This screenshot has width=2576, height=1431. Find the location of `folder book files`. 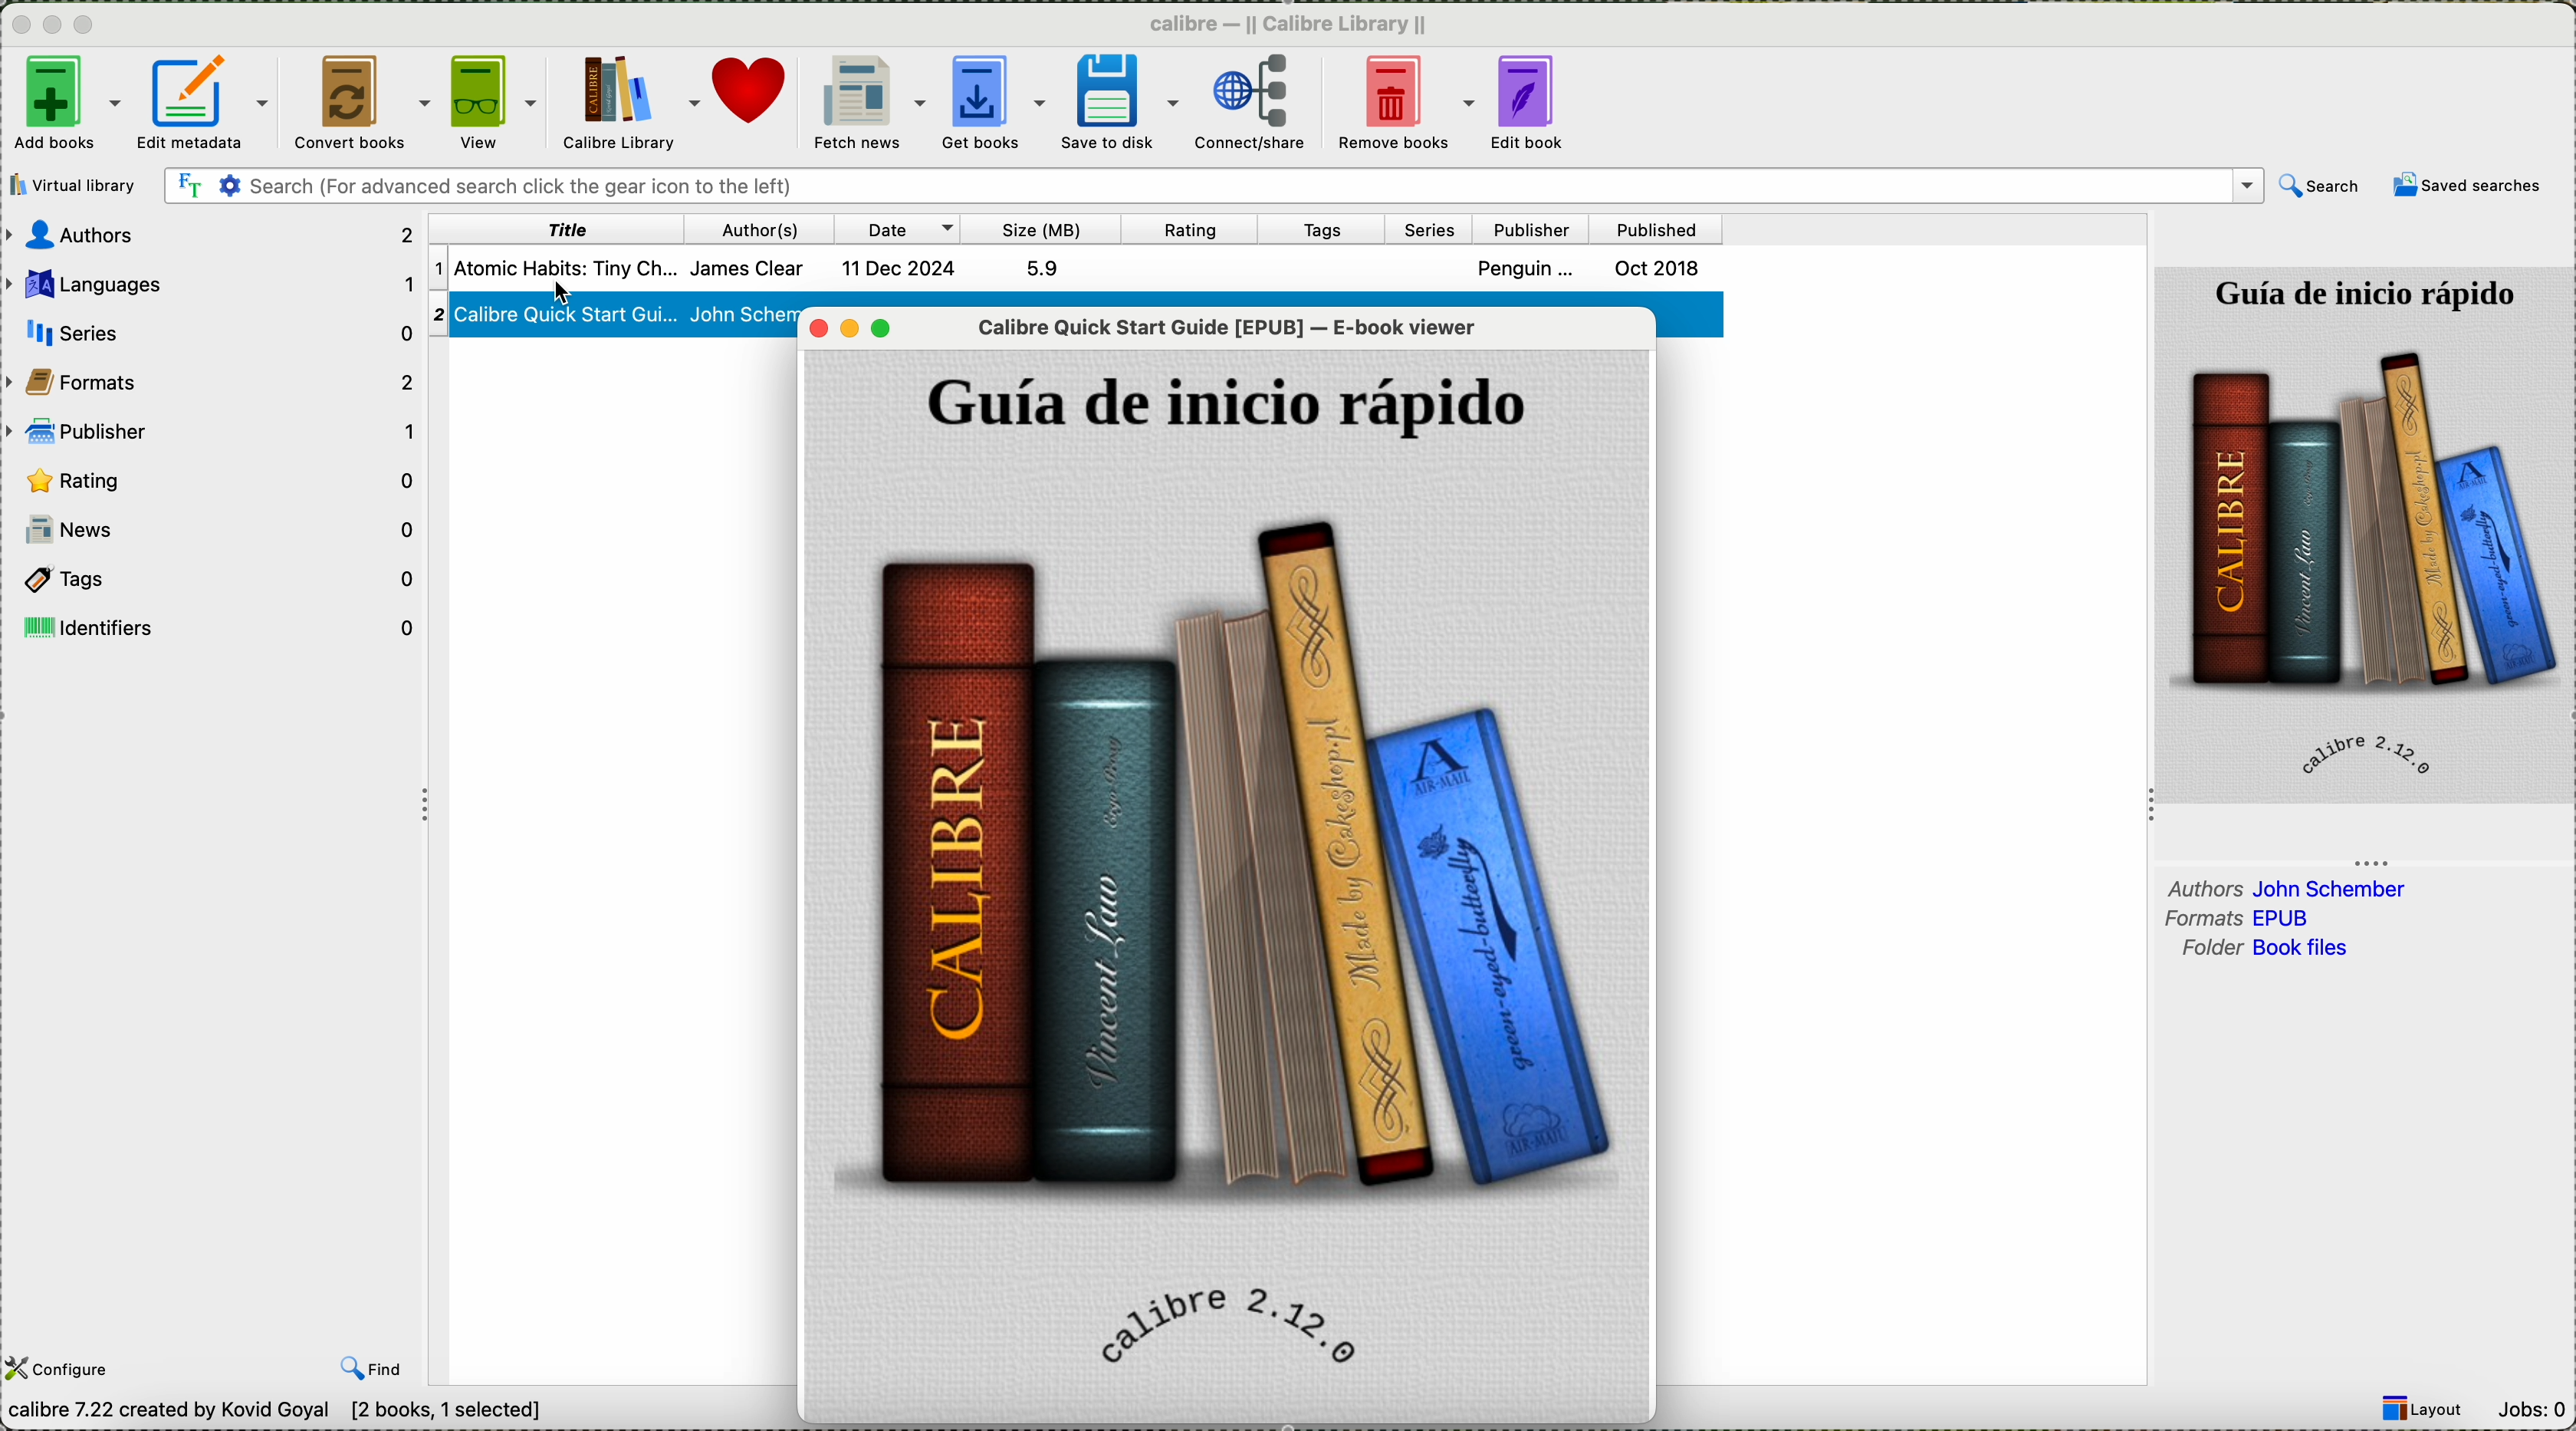

folder book files is located at coordinates (2270, 948).